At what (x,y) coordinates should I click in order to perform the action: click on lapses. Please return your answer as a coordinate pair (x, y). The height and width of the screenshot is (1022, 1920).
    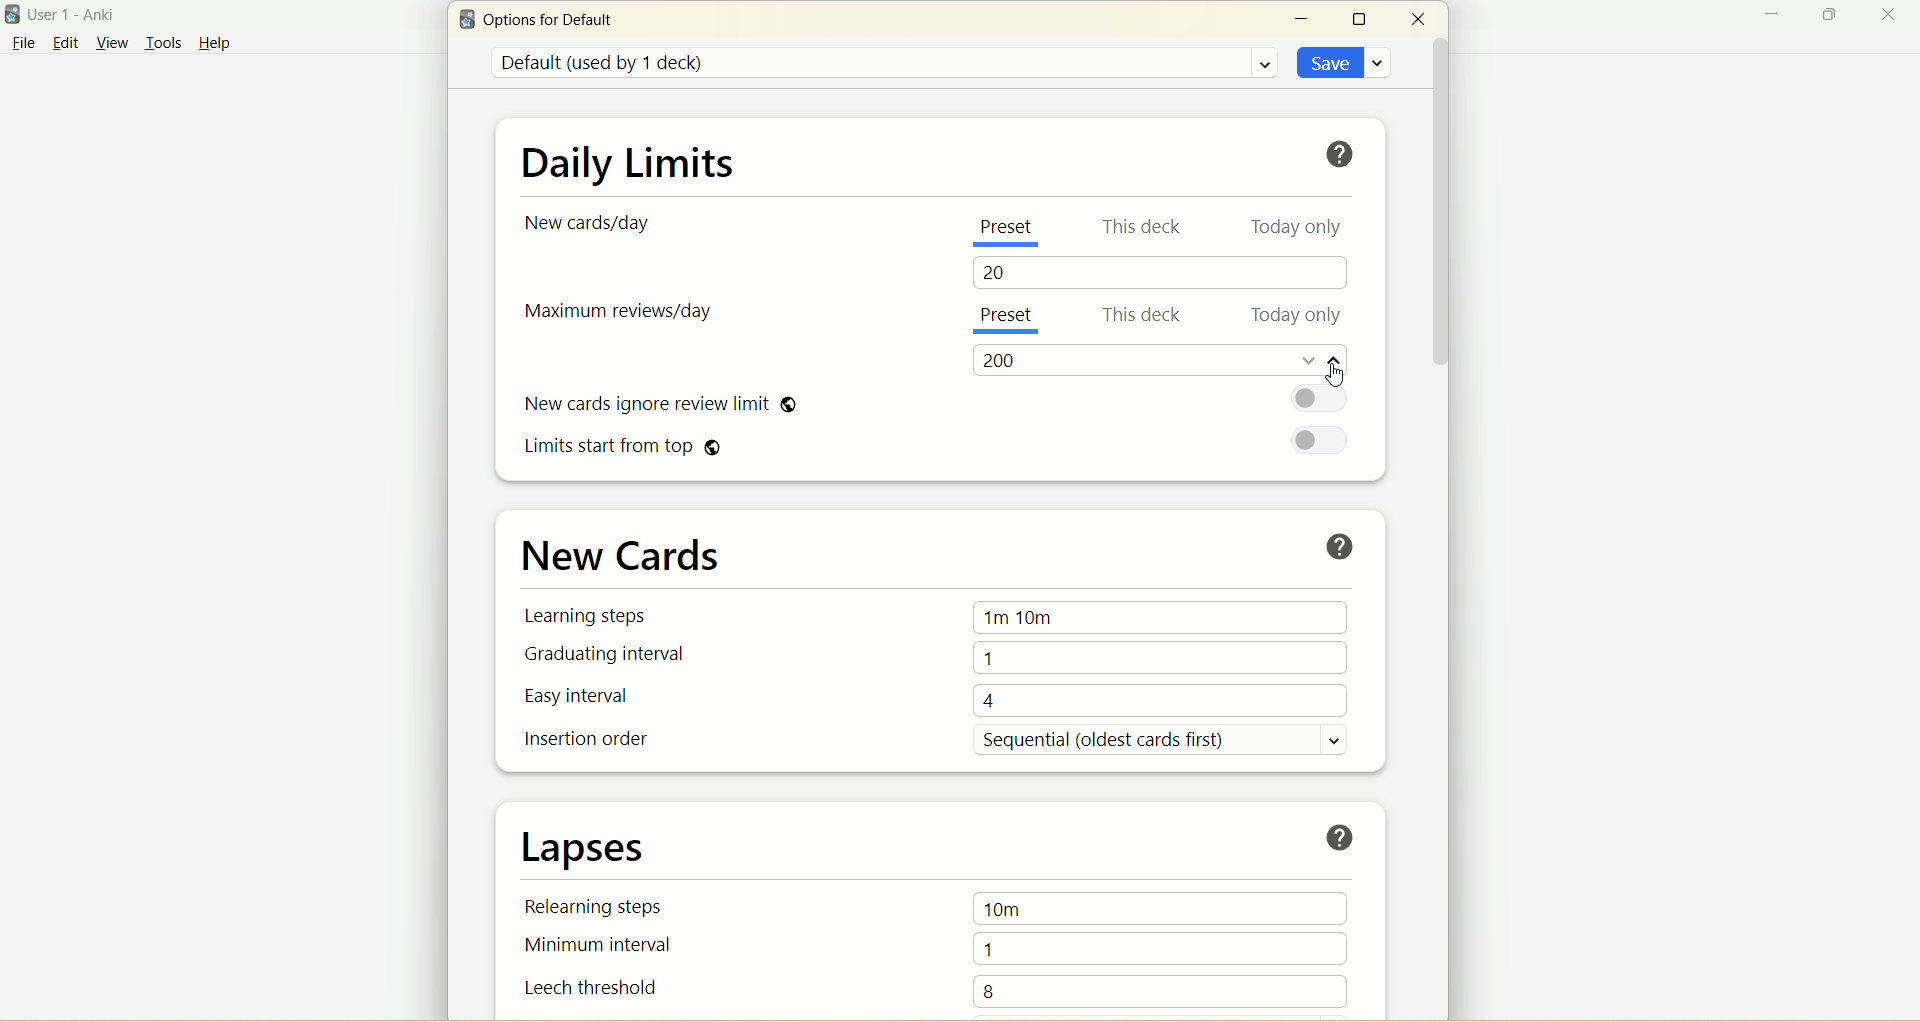
    Looking at the image, I should click on (591, 849).